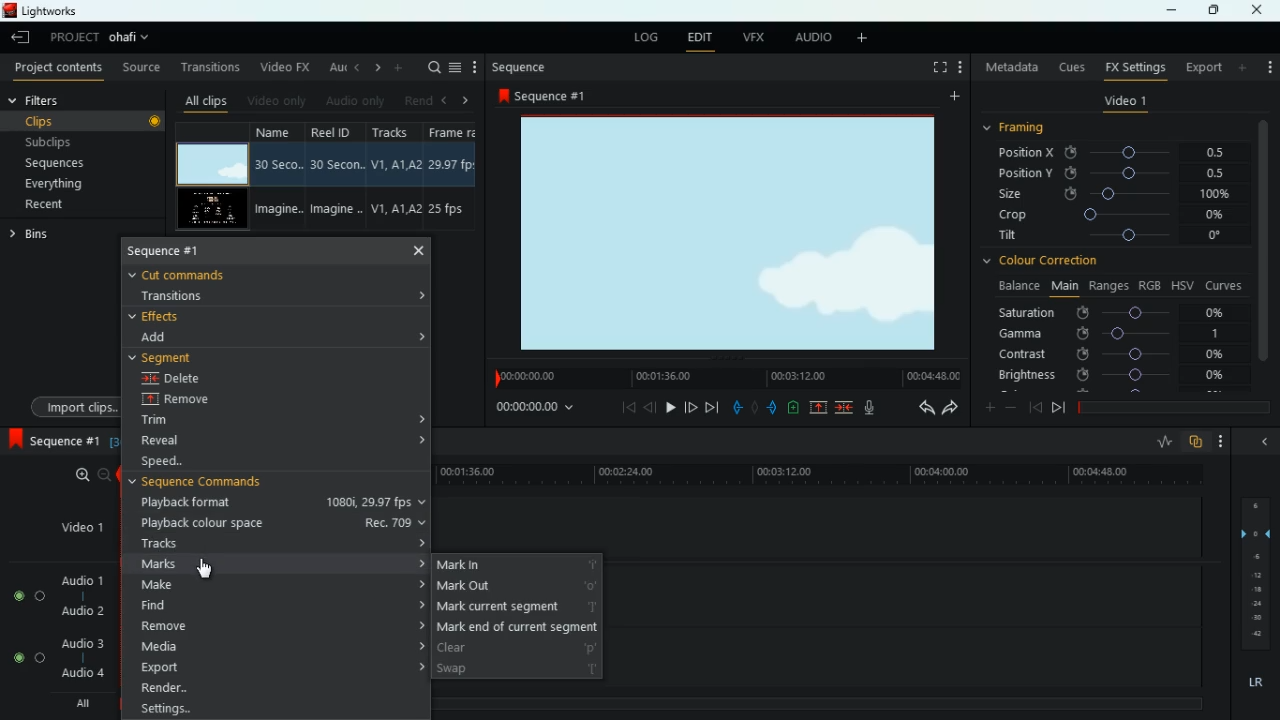  I want to click on make, so click(282, 585).